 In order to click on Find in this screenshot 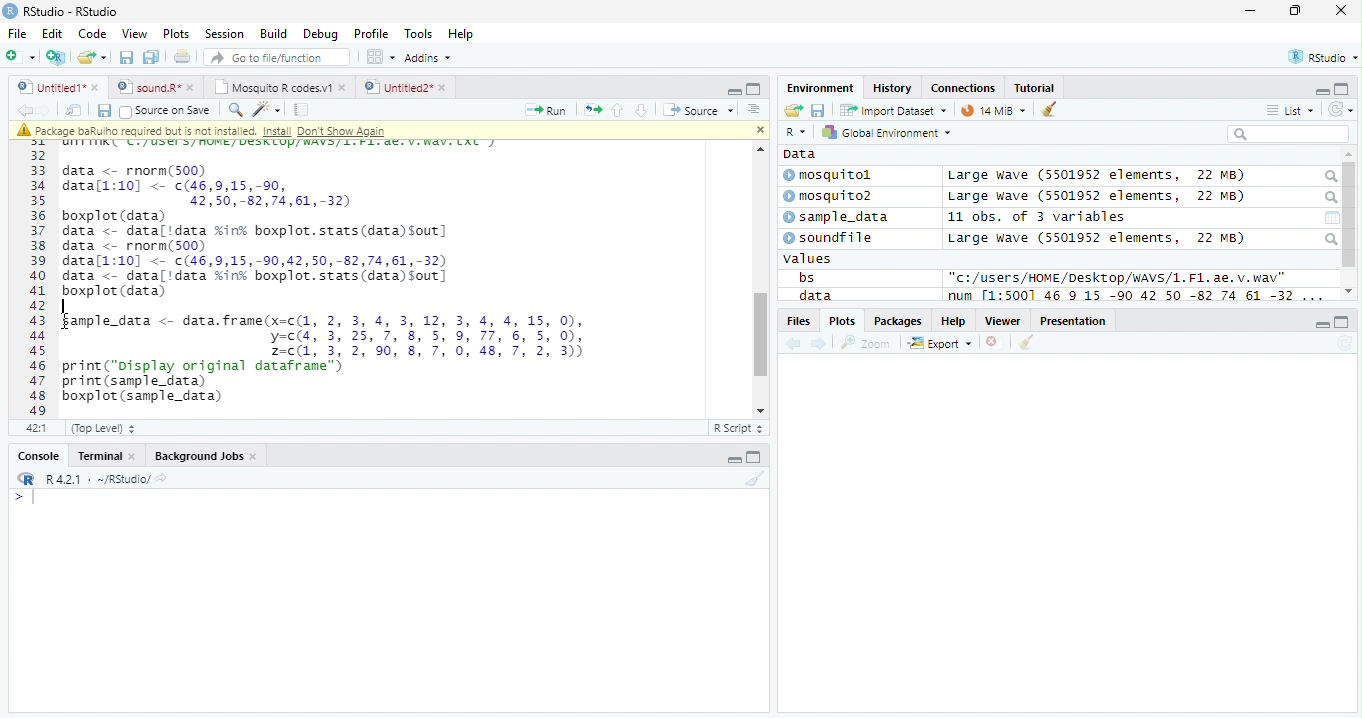, I will do `click(235, 110)`.